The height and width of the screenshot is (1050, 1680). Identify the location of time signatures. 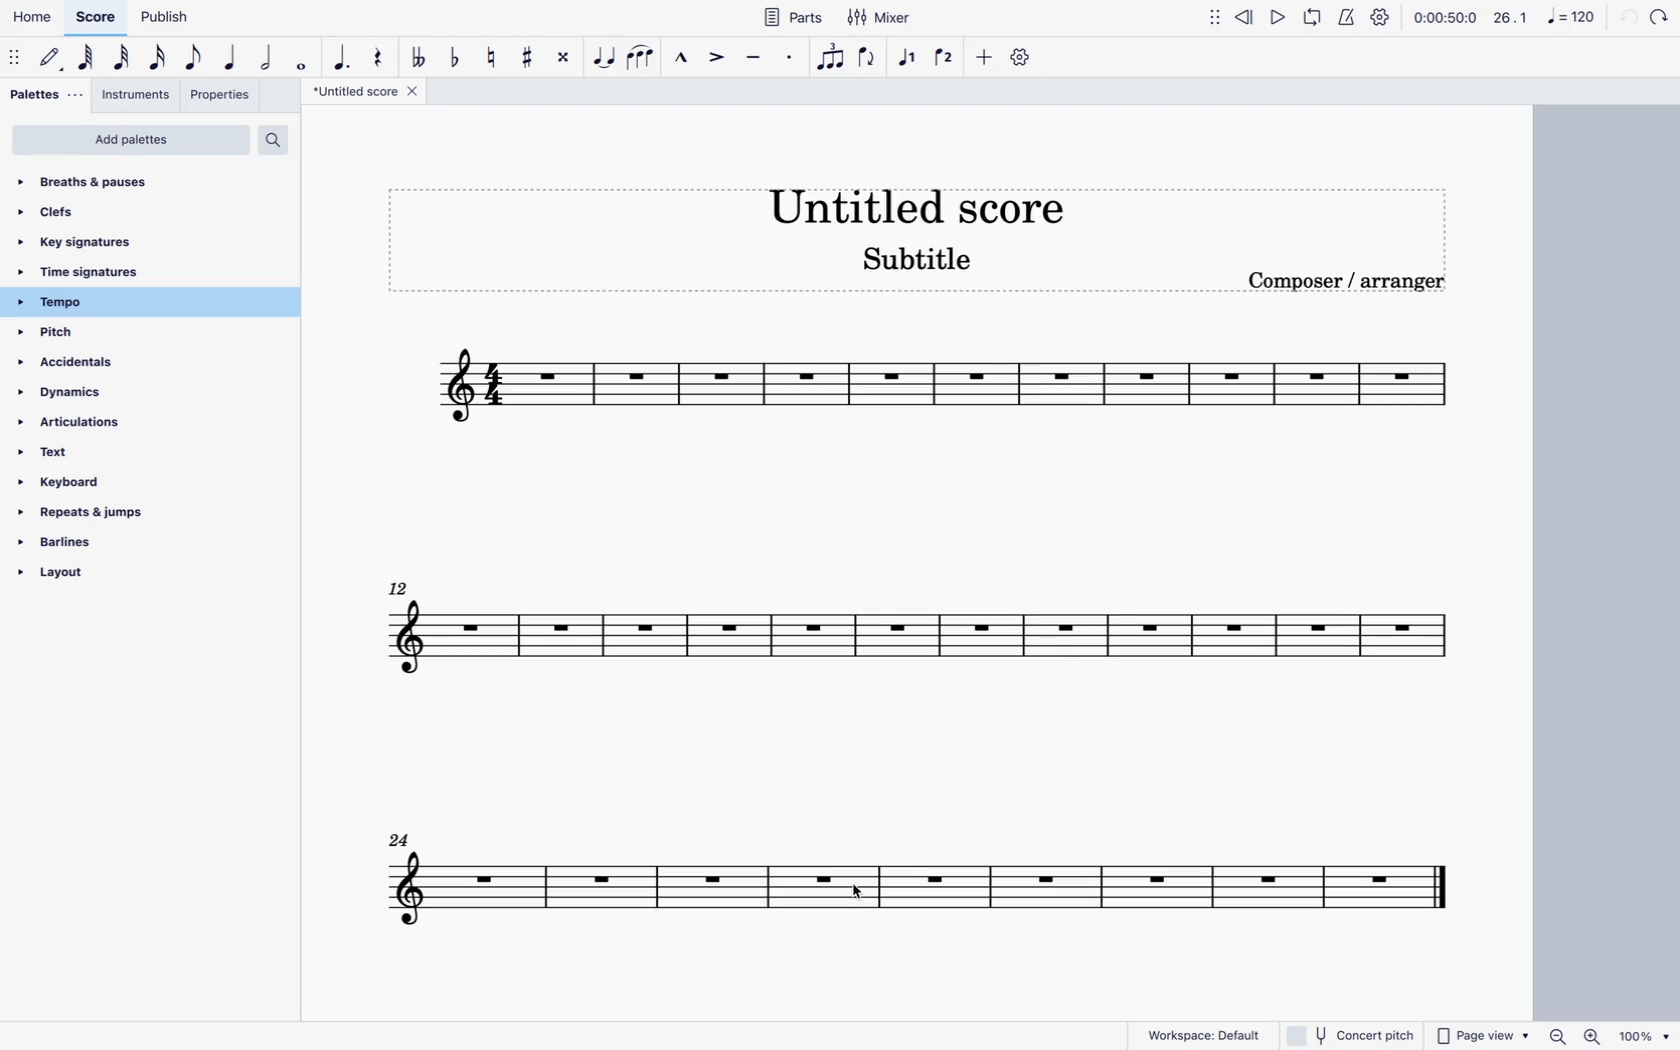
(92, 274).